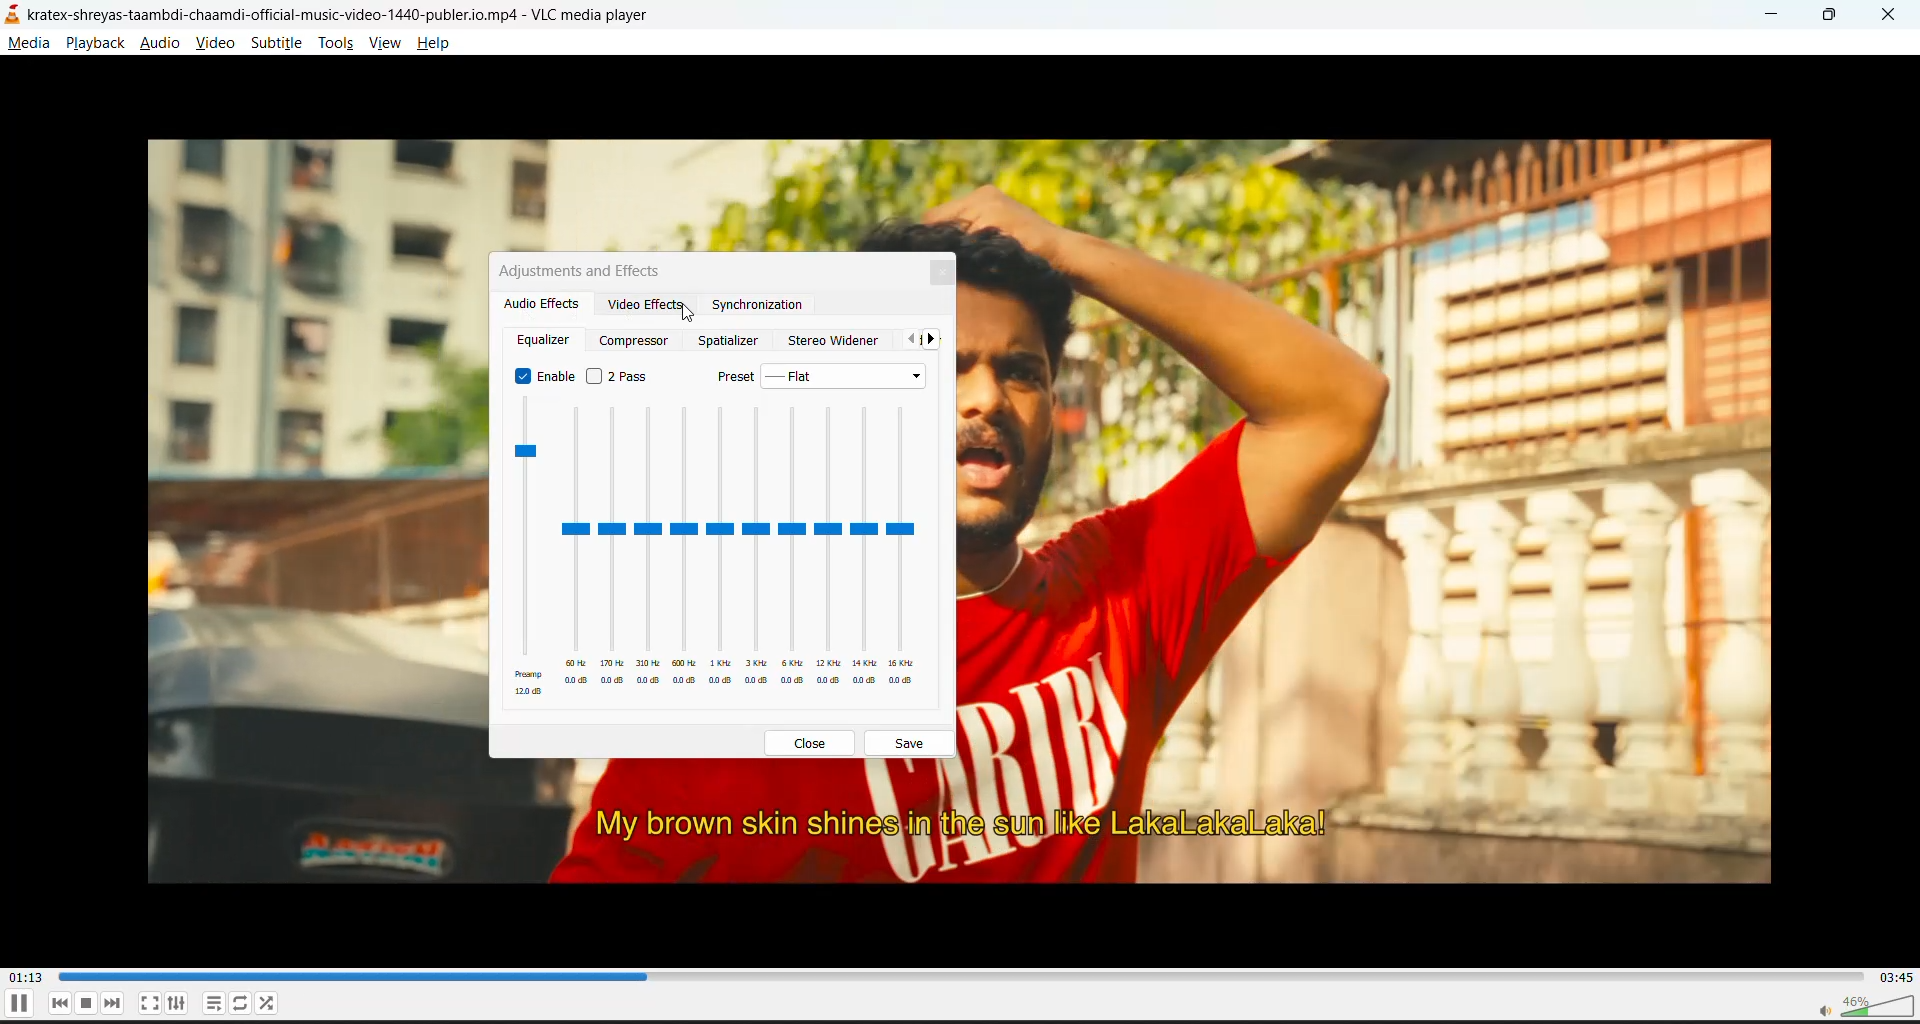 The height and width of the screenshot is (1024, 1920). I want to click on My brown skin shines in the sun like LakaLakaLaka!, so click(958, 827).